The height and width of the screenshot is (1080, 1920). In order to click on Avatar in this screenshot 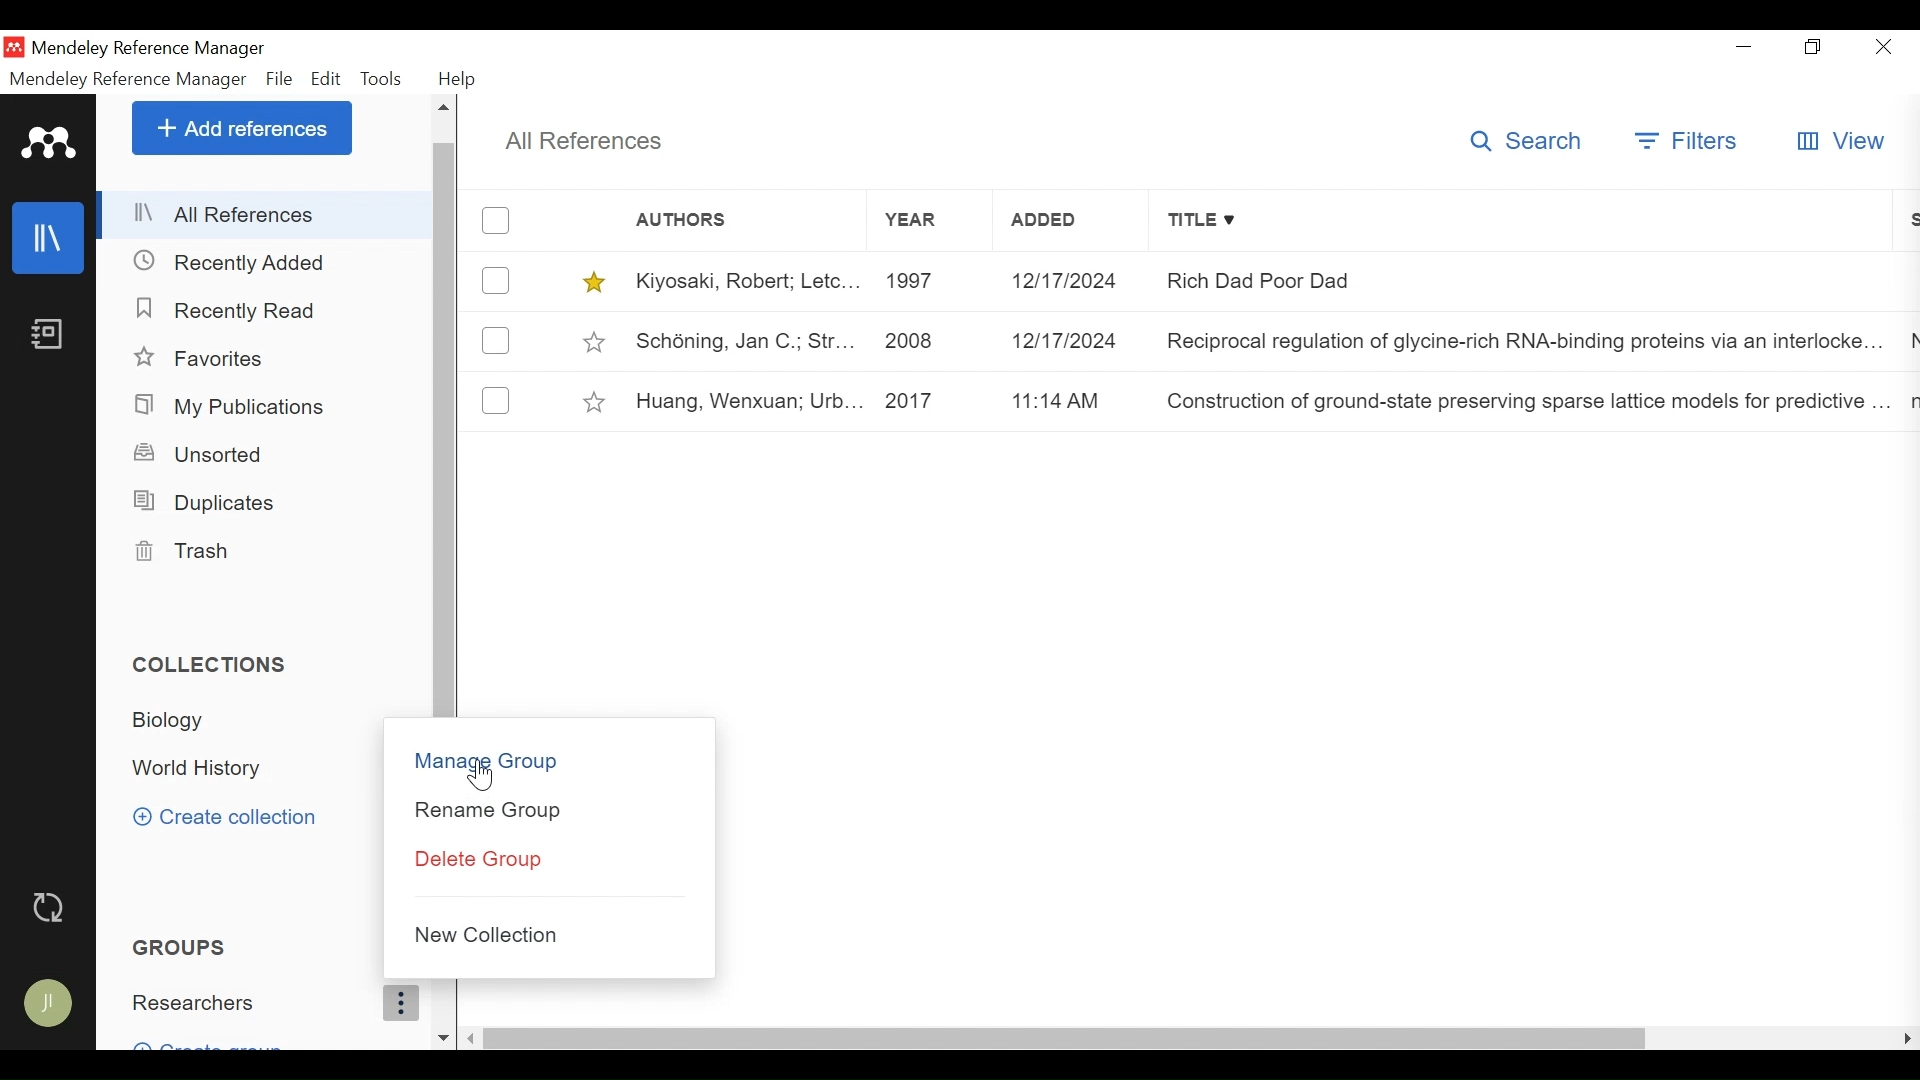, I will do `click(50, 1005)`.